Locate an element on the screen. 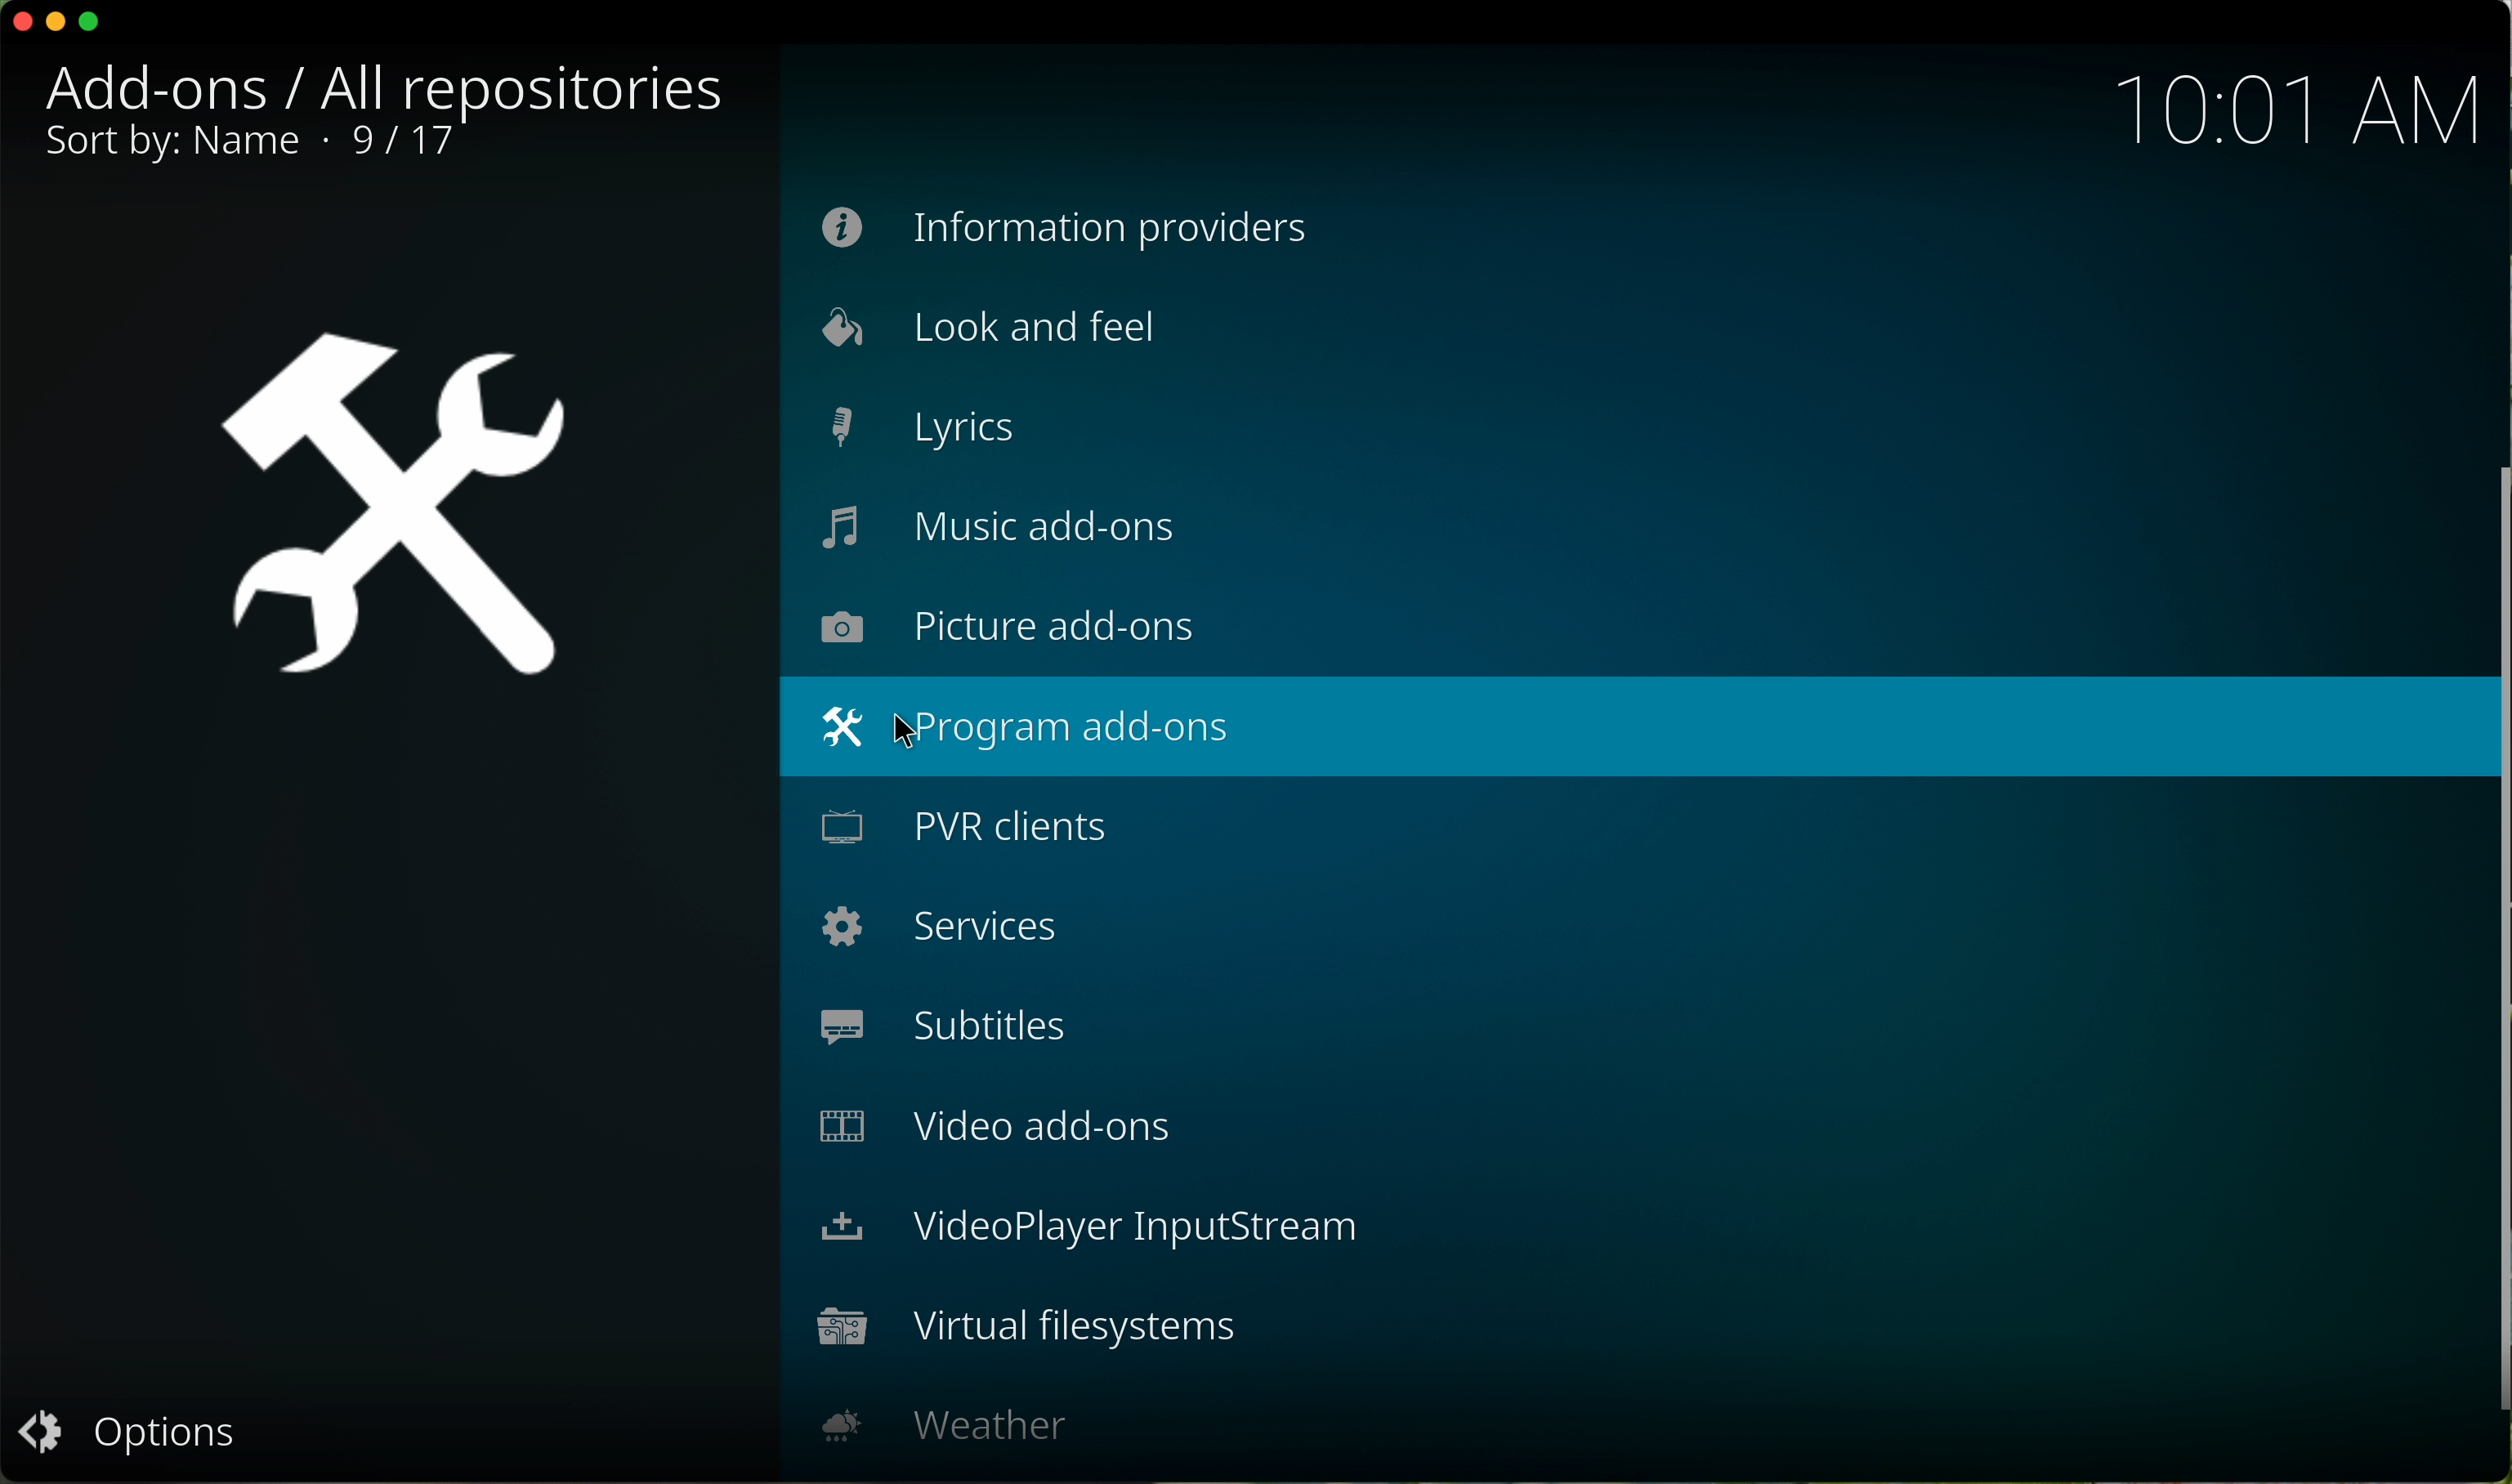 Image resolution: width=2512 pixels, height=1484 pixels. options is located at coordinates (140, 1435).